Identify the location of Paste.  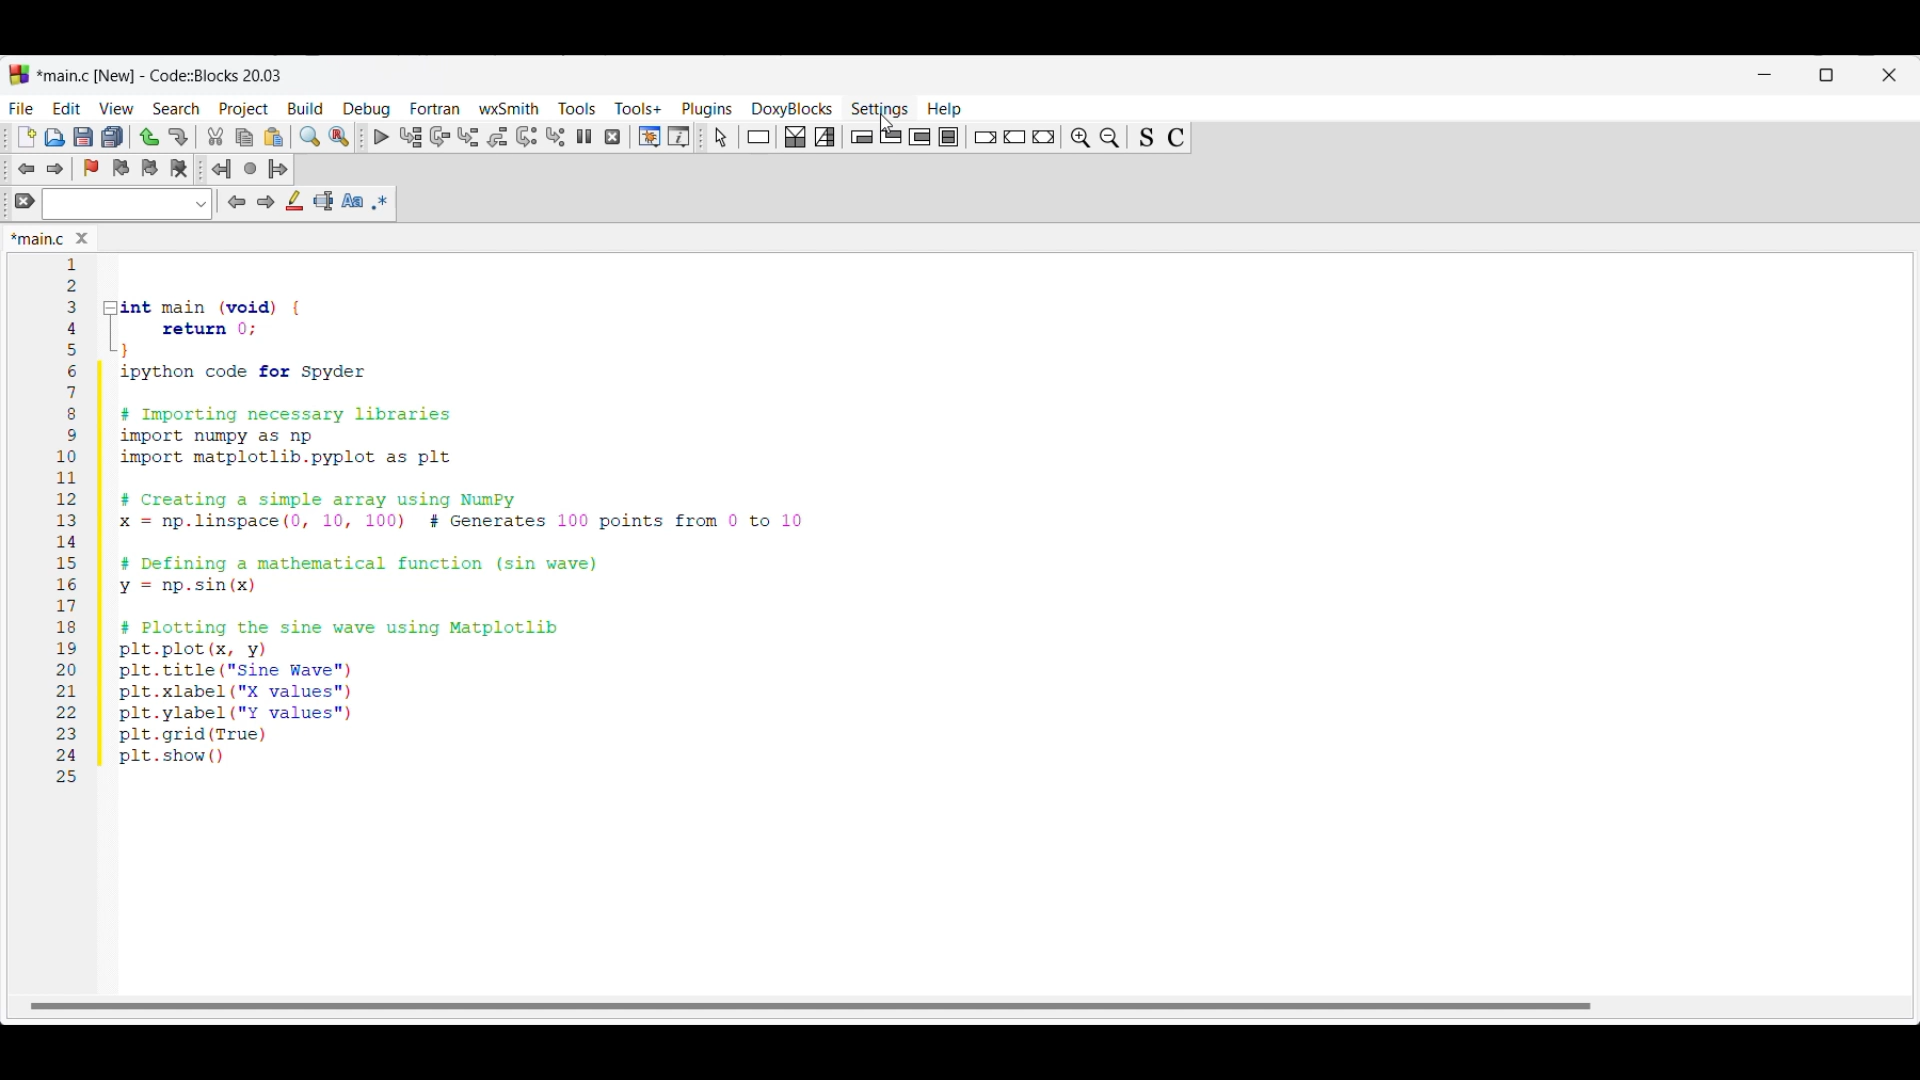
(274, 137).